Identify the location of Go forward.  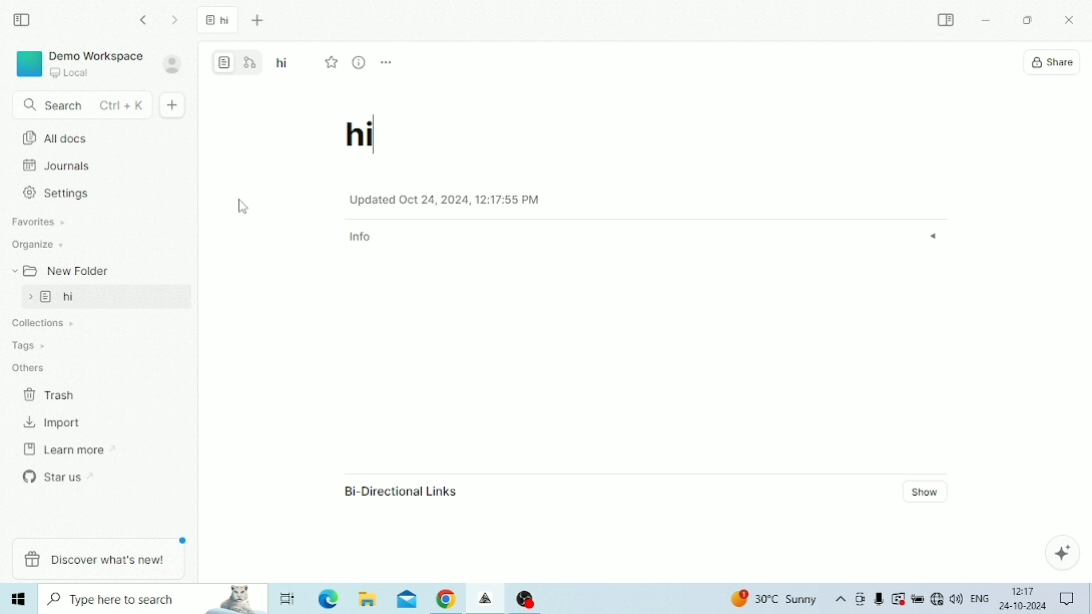
(176, 20).